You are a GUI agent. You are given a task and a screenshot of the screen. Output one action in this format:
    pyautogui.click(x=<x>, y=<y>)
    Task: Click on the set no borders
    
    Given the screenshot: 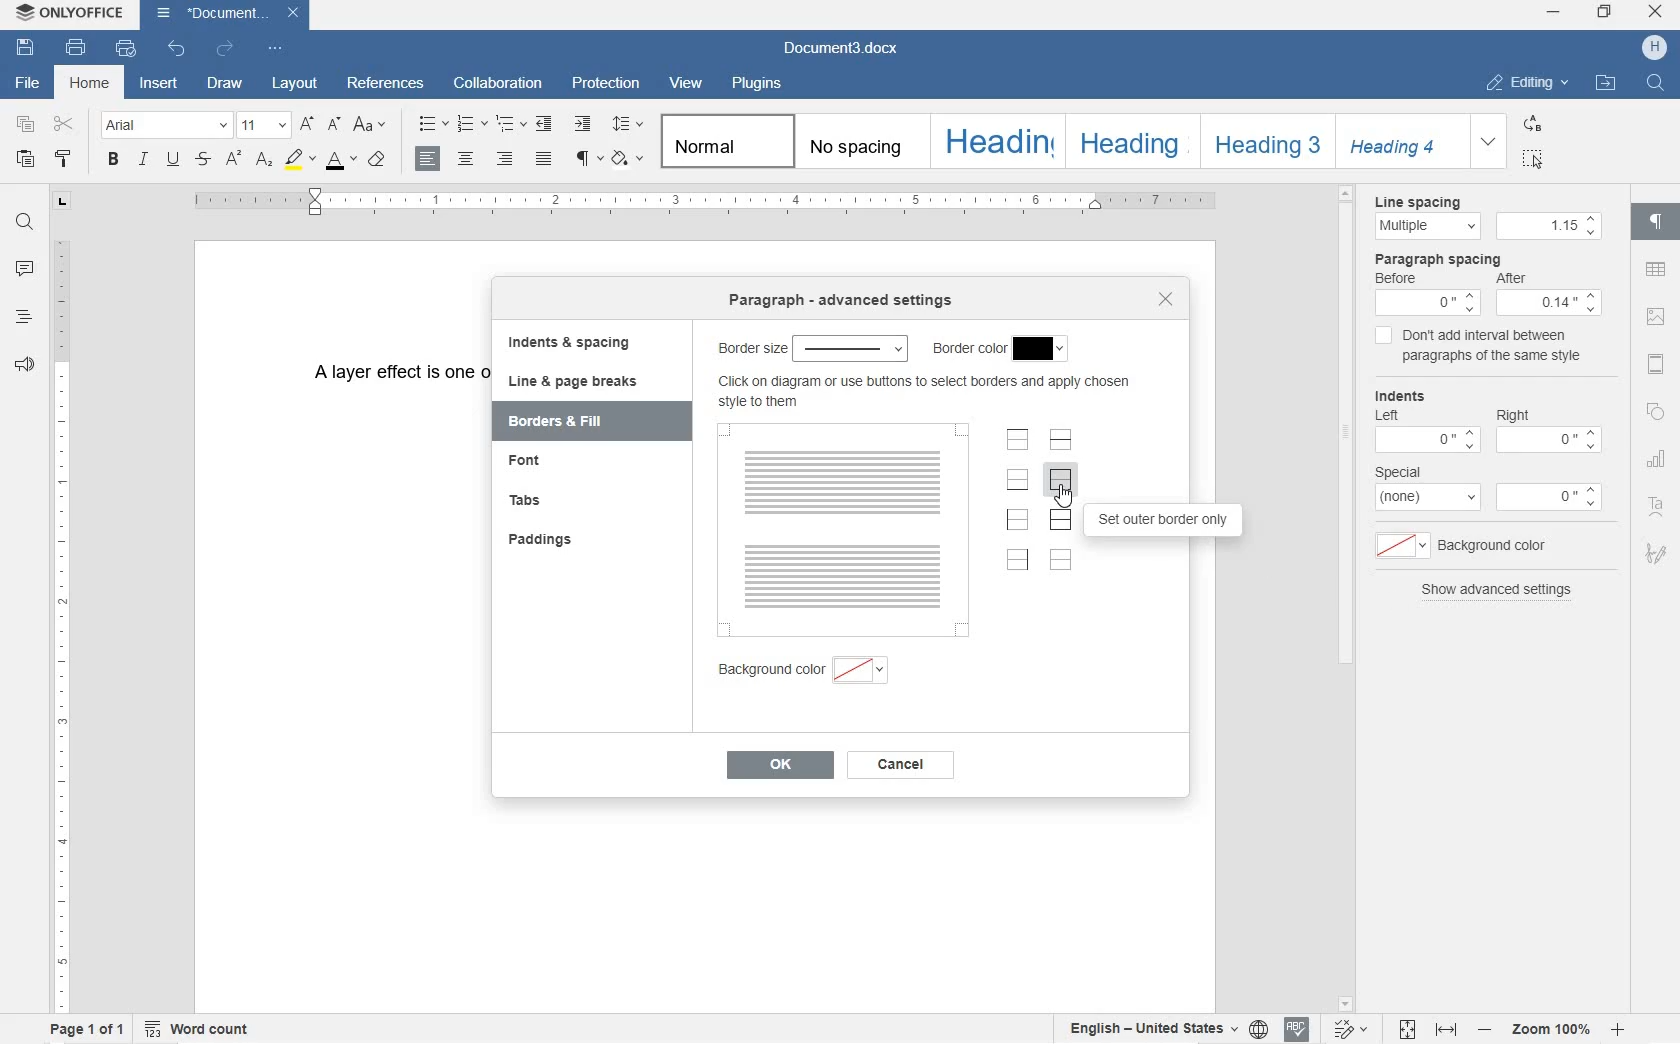 What is the action you would take?
    pyautogui.click(x=1060, y=563)
    